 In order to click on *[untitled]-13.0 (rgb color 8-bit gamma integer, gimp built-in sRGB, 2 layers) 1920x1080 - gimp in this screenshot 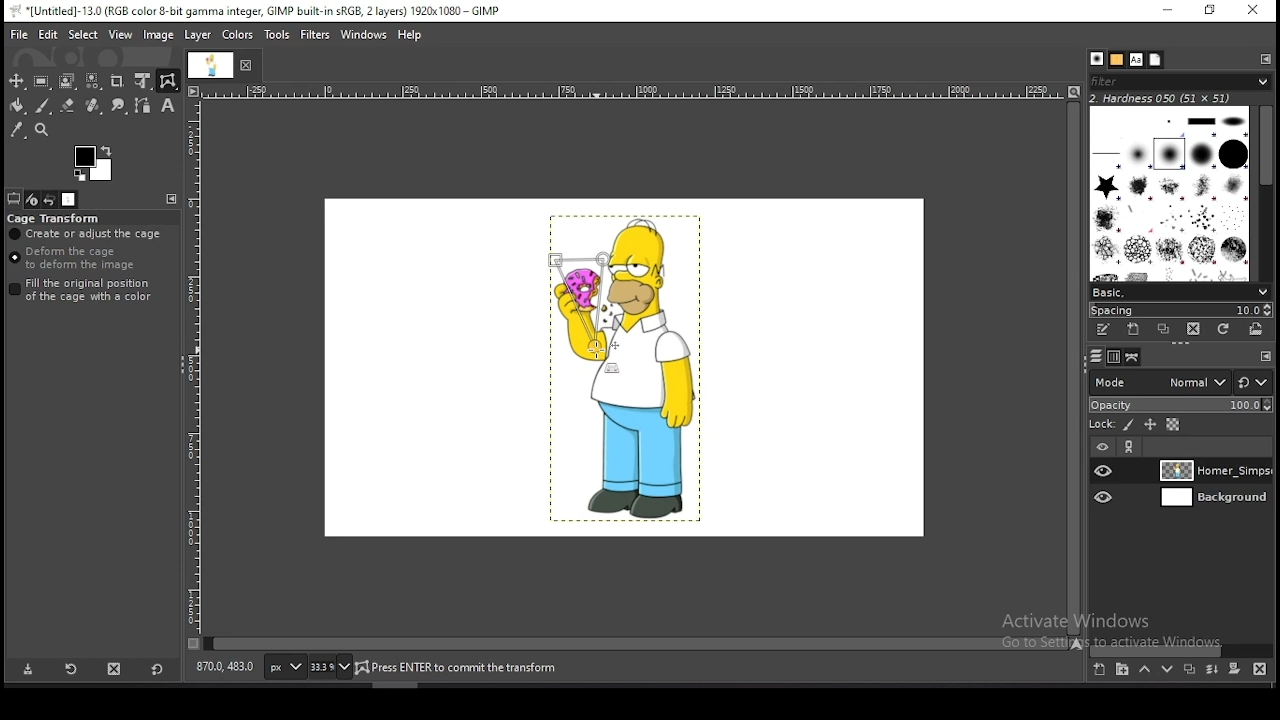, I will do `click(261, 11)`.